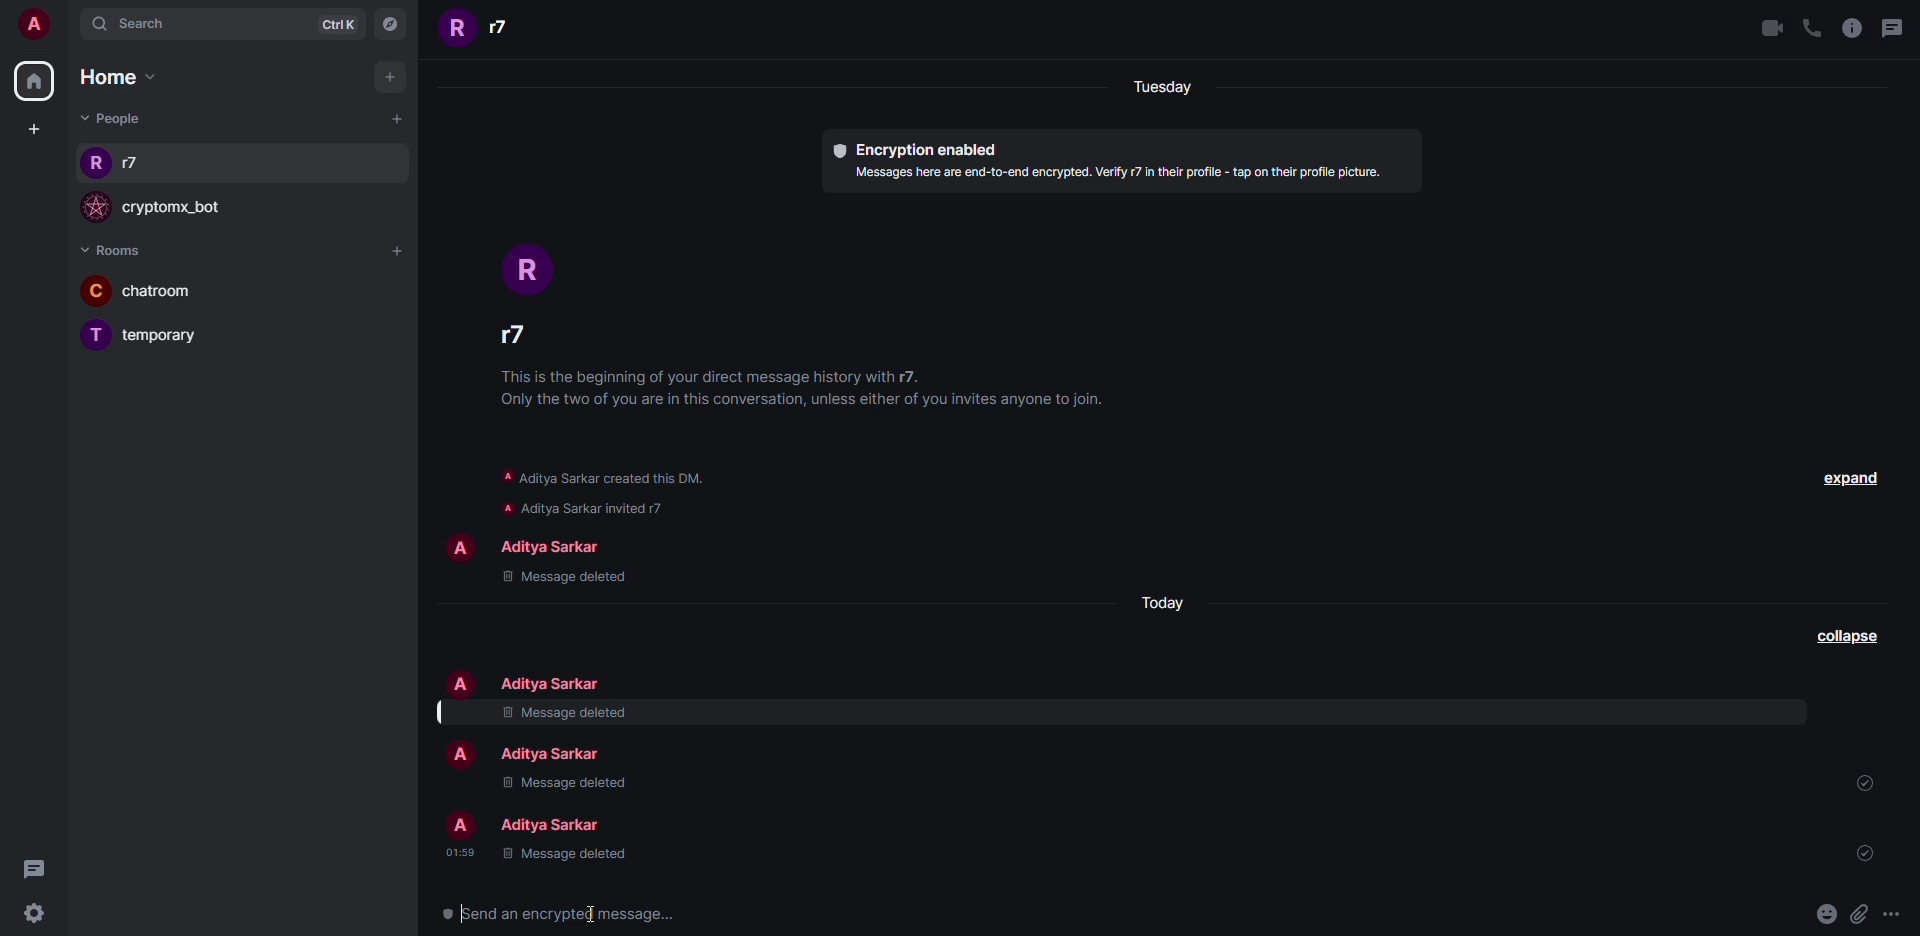  I want to click on profile, so click(97, 336).